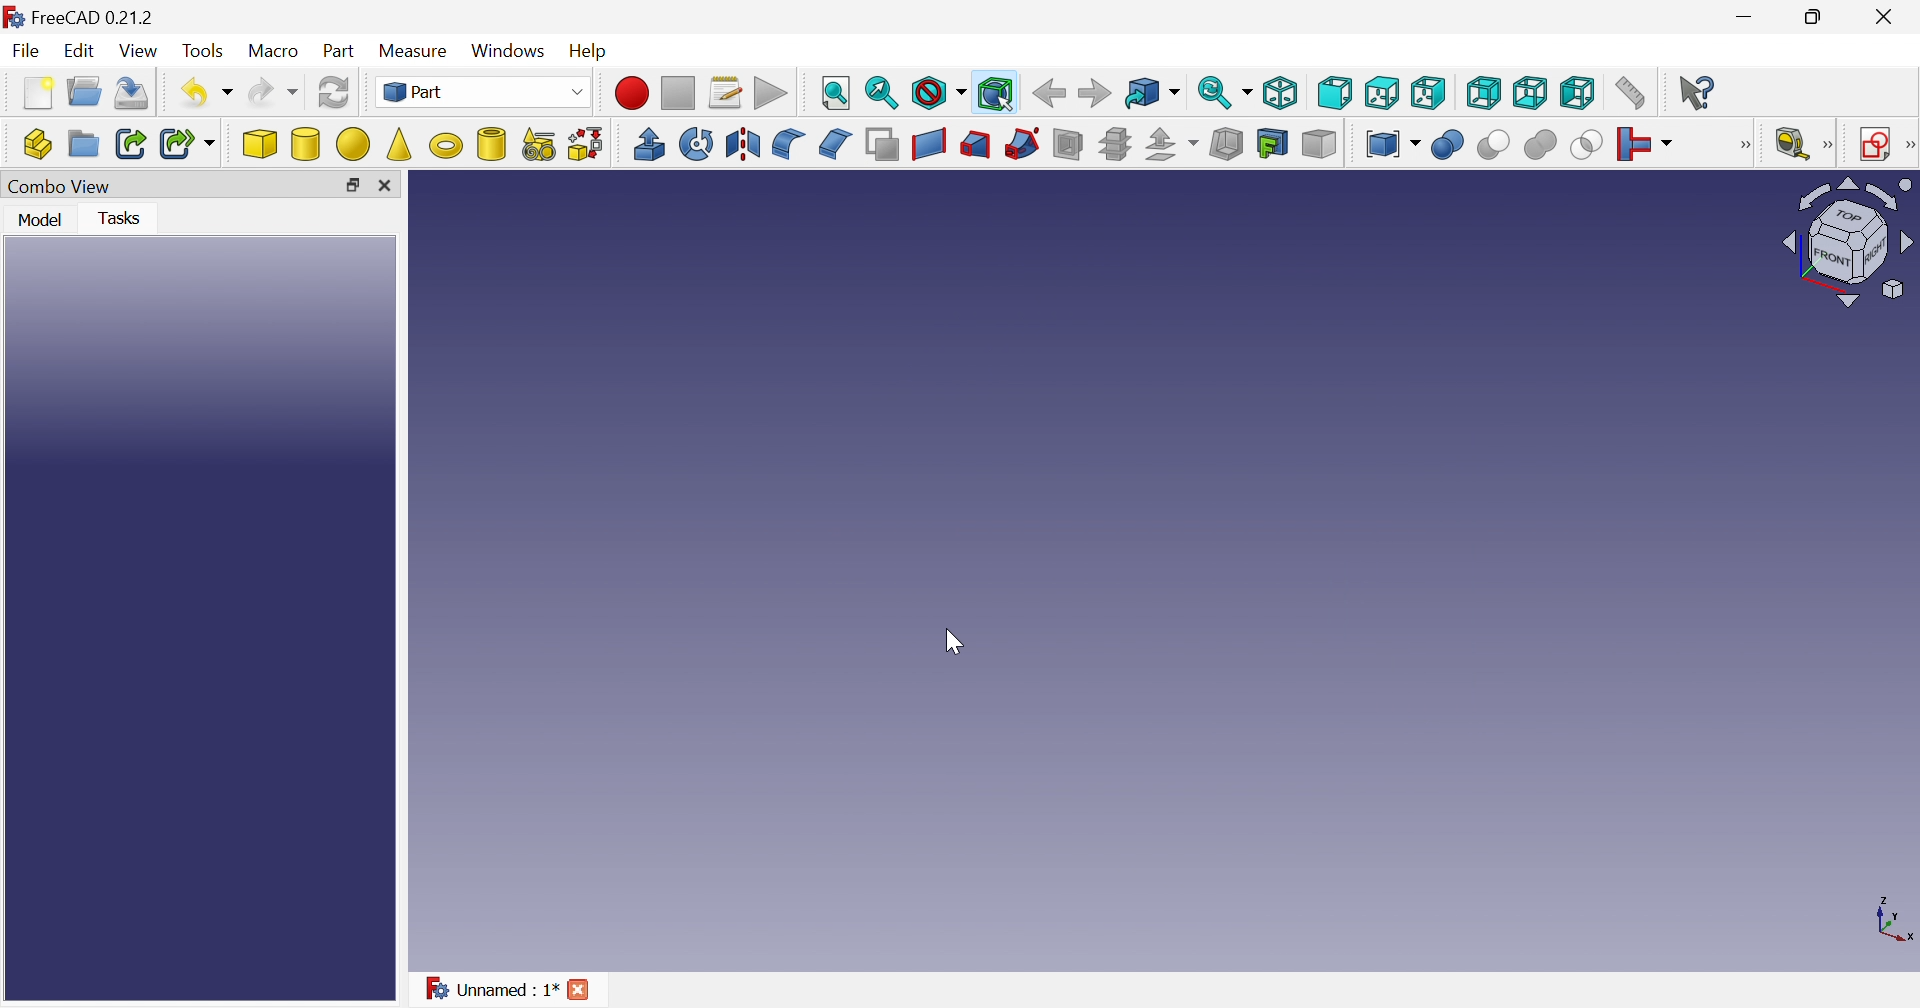 The height and width of the screenshot is (1008, 1920). What do you see at coordinates (87, 90) in the screenshot?
I see `Open` at bounding box center [87, 90].